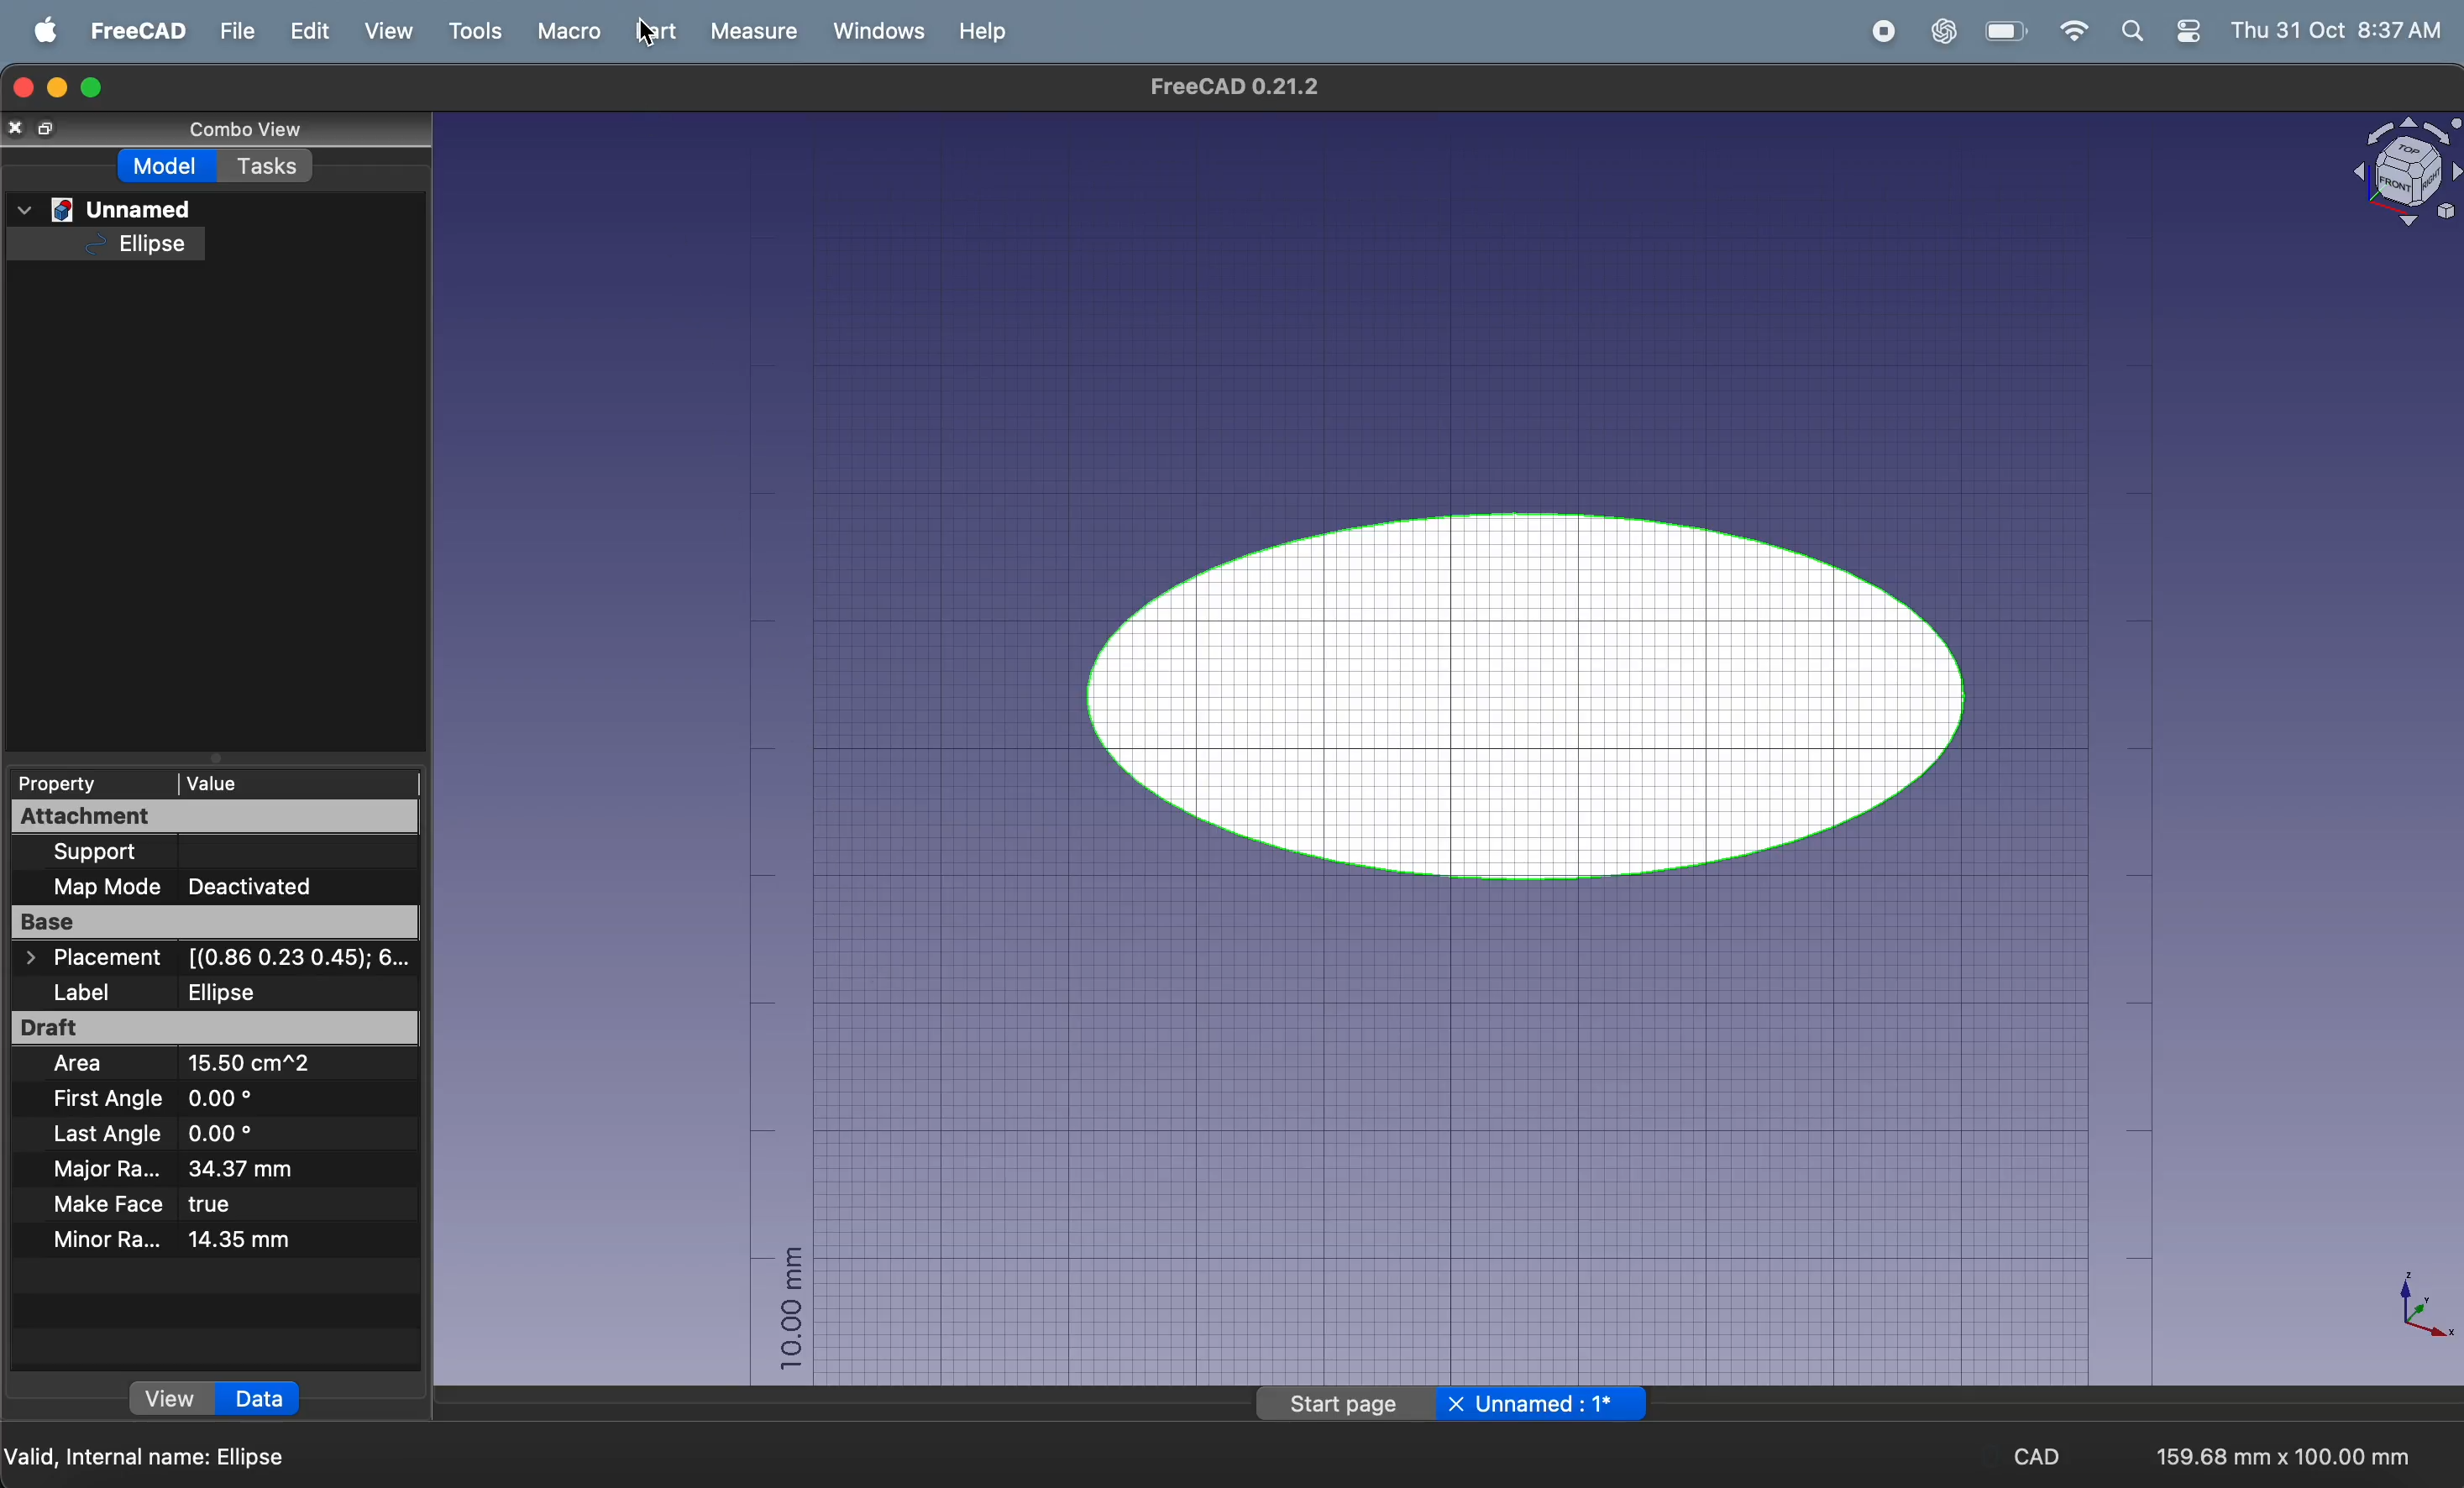  I want to click on thu 31 oct 8.37 am, so click(2340, 29).